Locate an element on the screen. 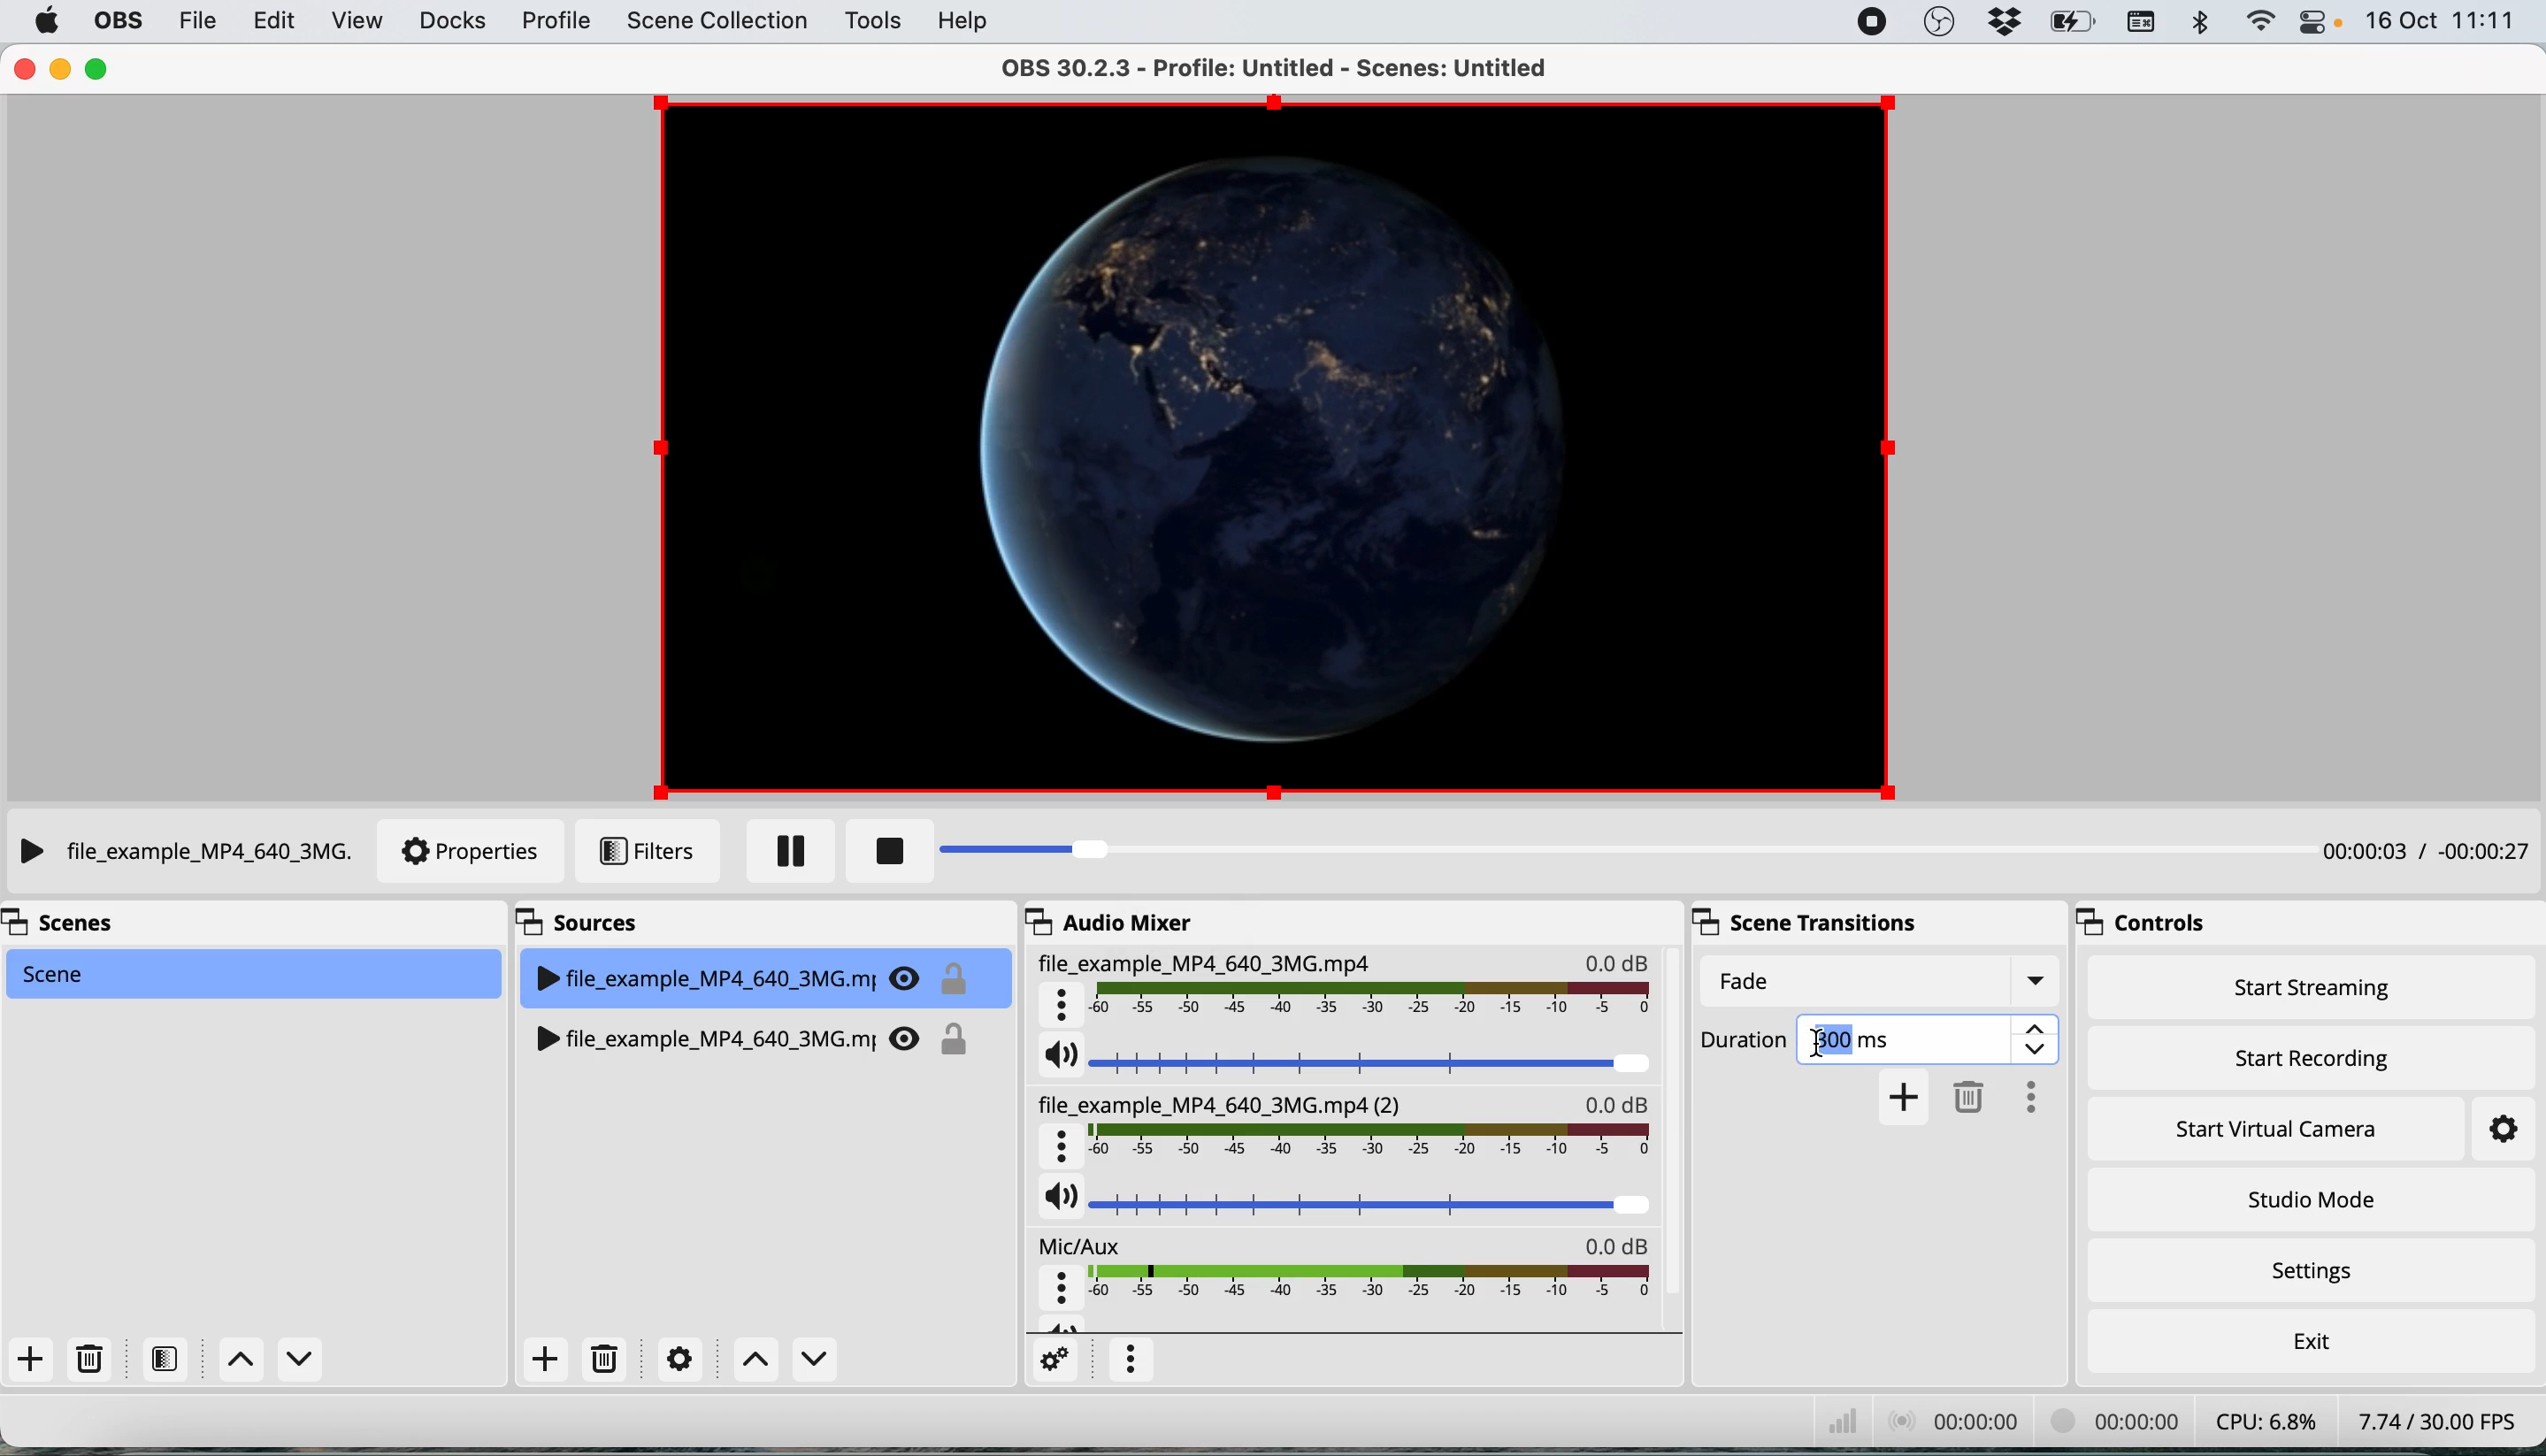  profile is located at coordinates (554, 24).